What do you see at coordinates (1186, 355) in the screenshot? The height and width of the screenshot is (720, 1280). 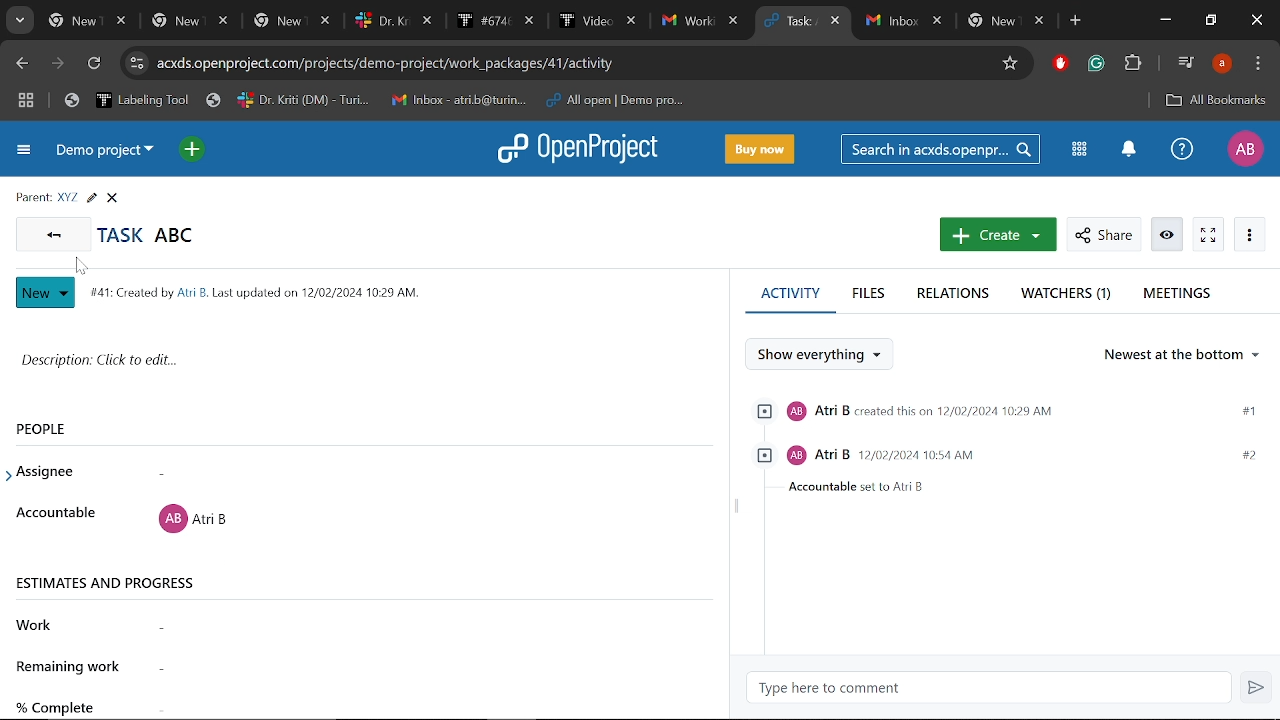 I see `Ordering` at bounding box center [1186, 355].